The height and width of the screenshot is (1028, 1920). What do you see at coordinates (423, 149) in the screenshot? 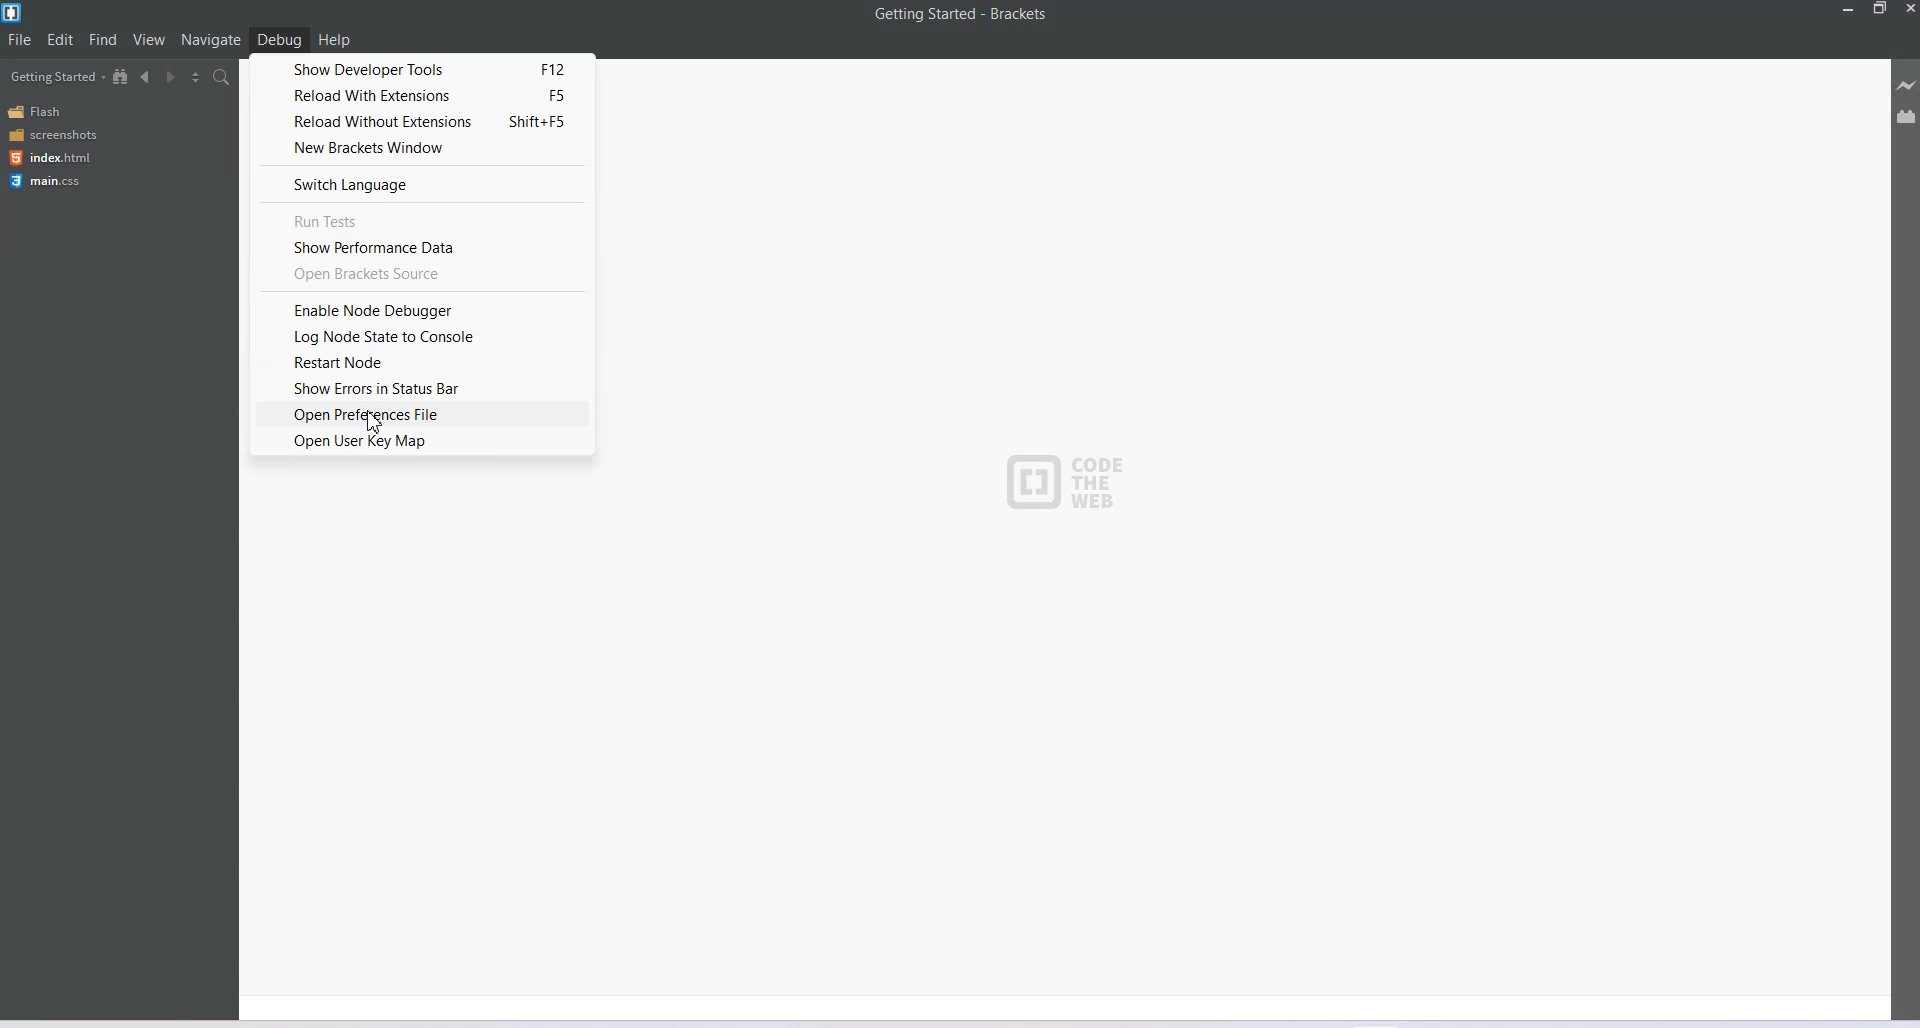
I see `New Brackets Window` at bounding box center [423, 149].